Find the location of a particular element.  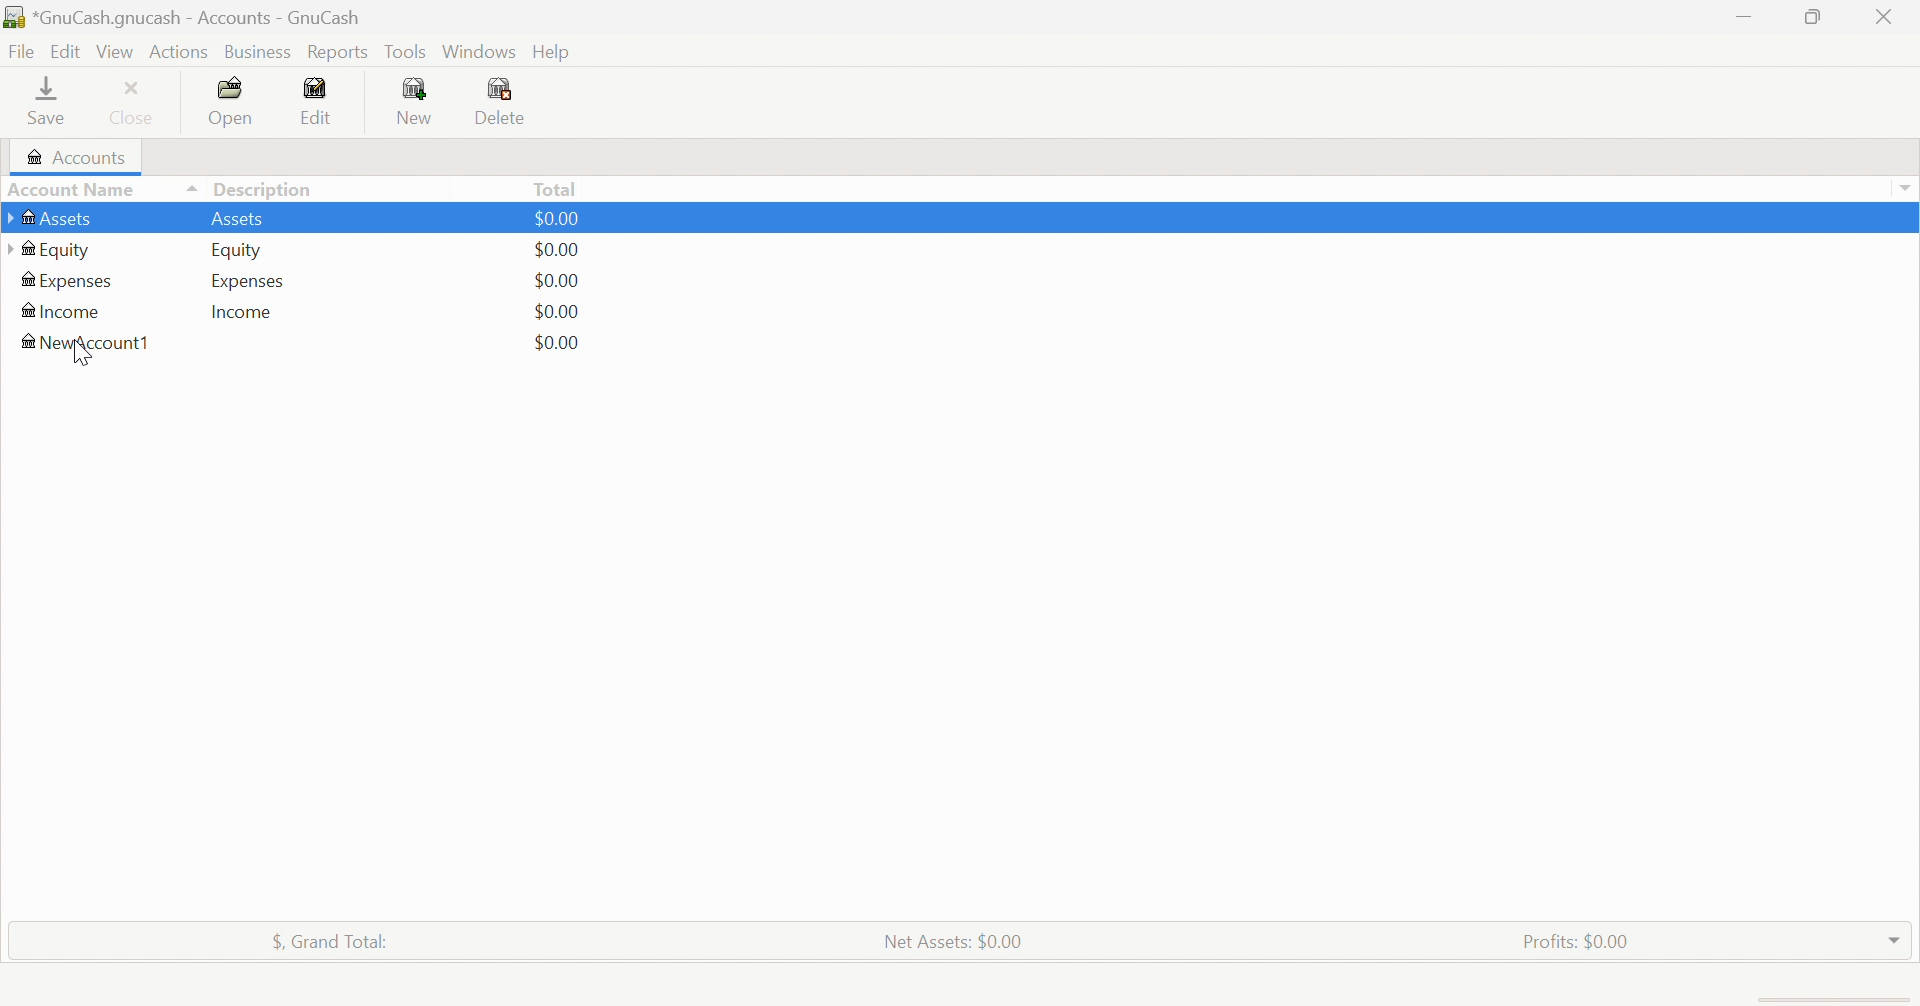

Reports is located at coordinates (339, 52).